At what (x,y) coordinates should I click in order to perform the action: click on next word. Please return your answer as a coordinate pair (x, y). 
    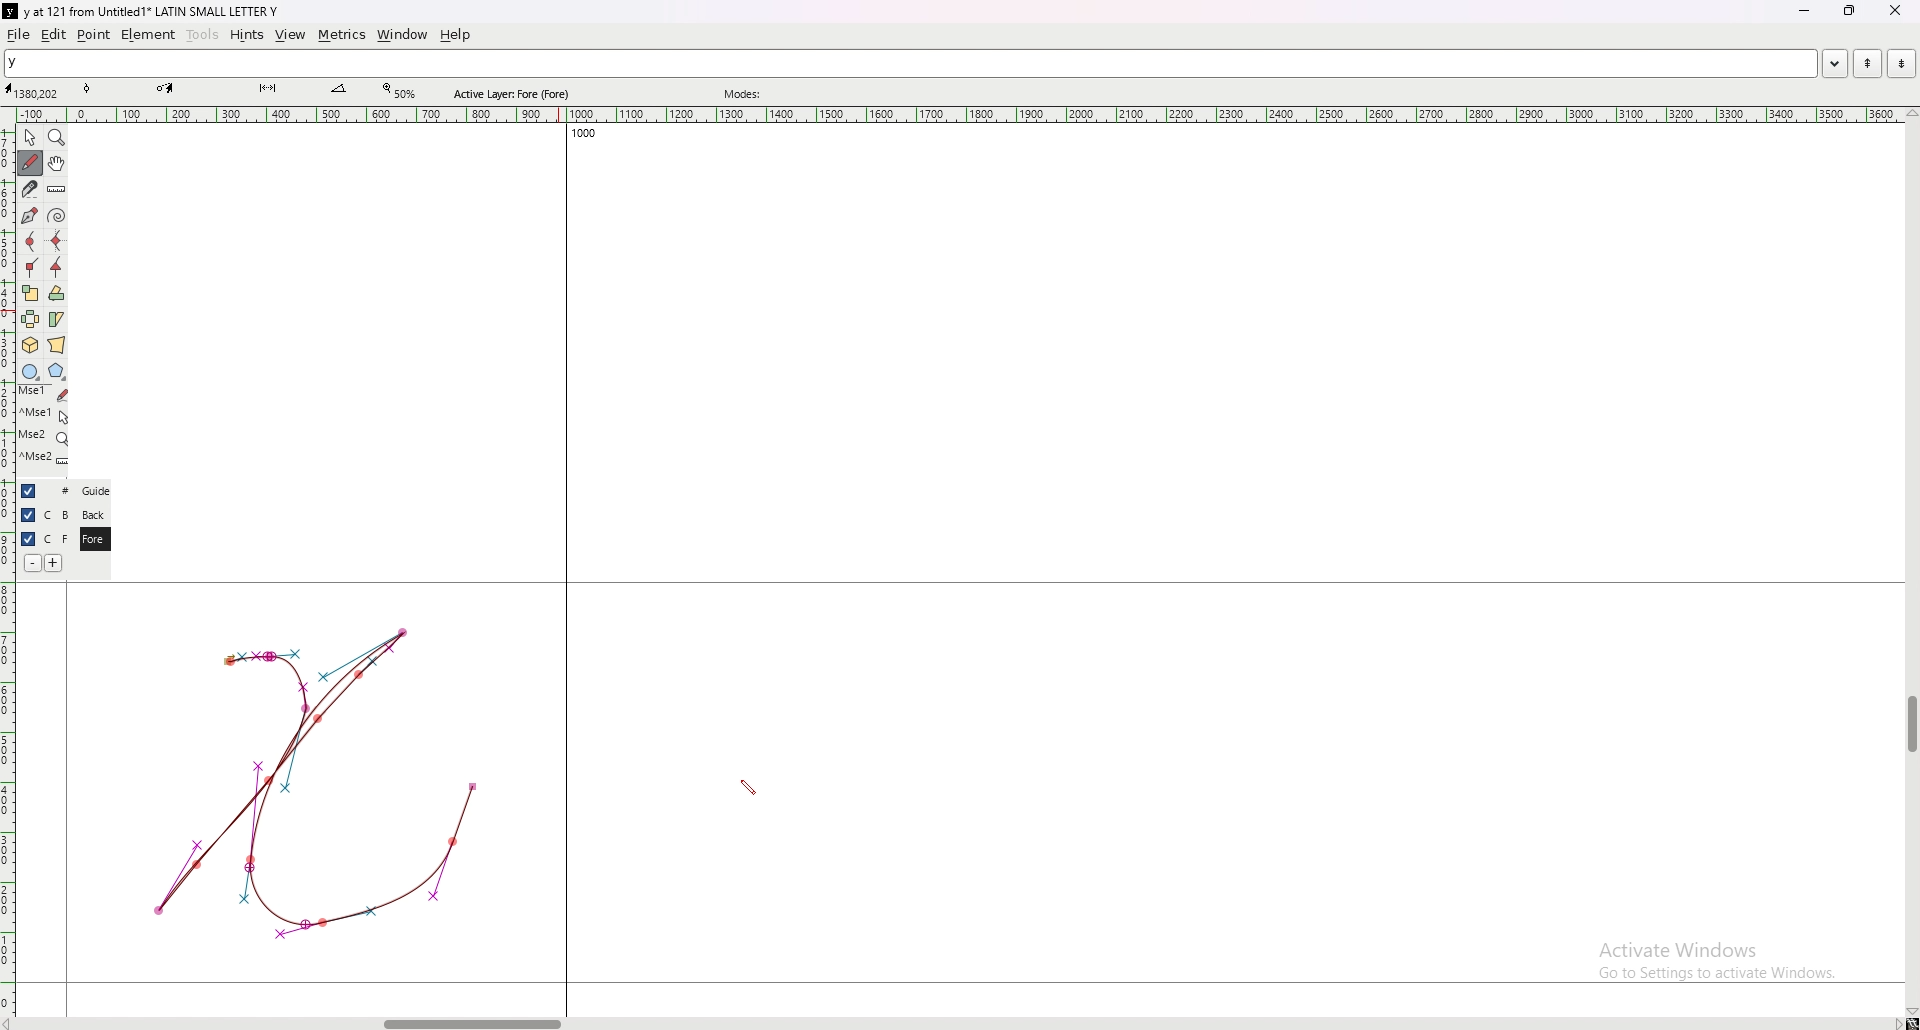
    Looking at the image, I should click on (1897, 63).